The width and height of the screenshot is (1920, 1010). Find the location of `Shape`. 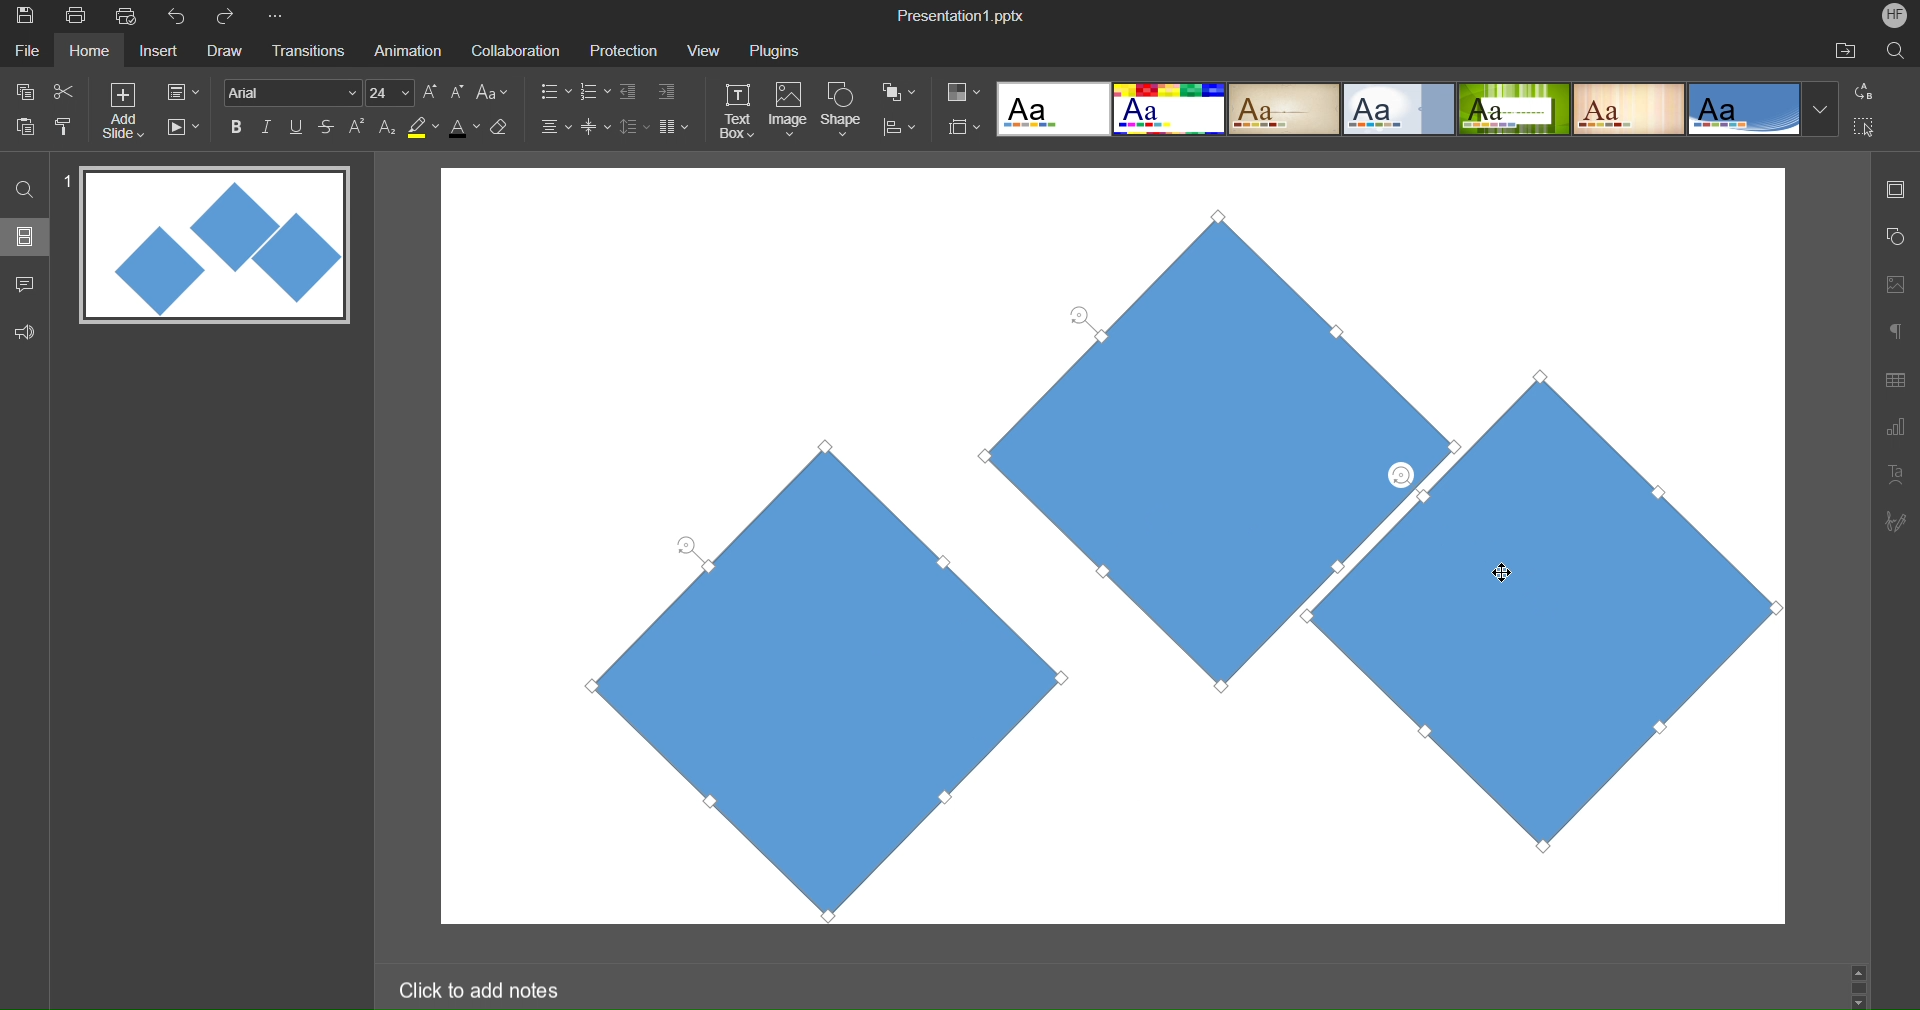

Shape is located at coordinates (843, 112).